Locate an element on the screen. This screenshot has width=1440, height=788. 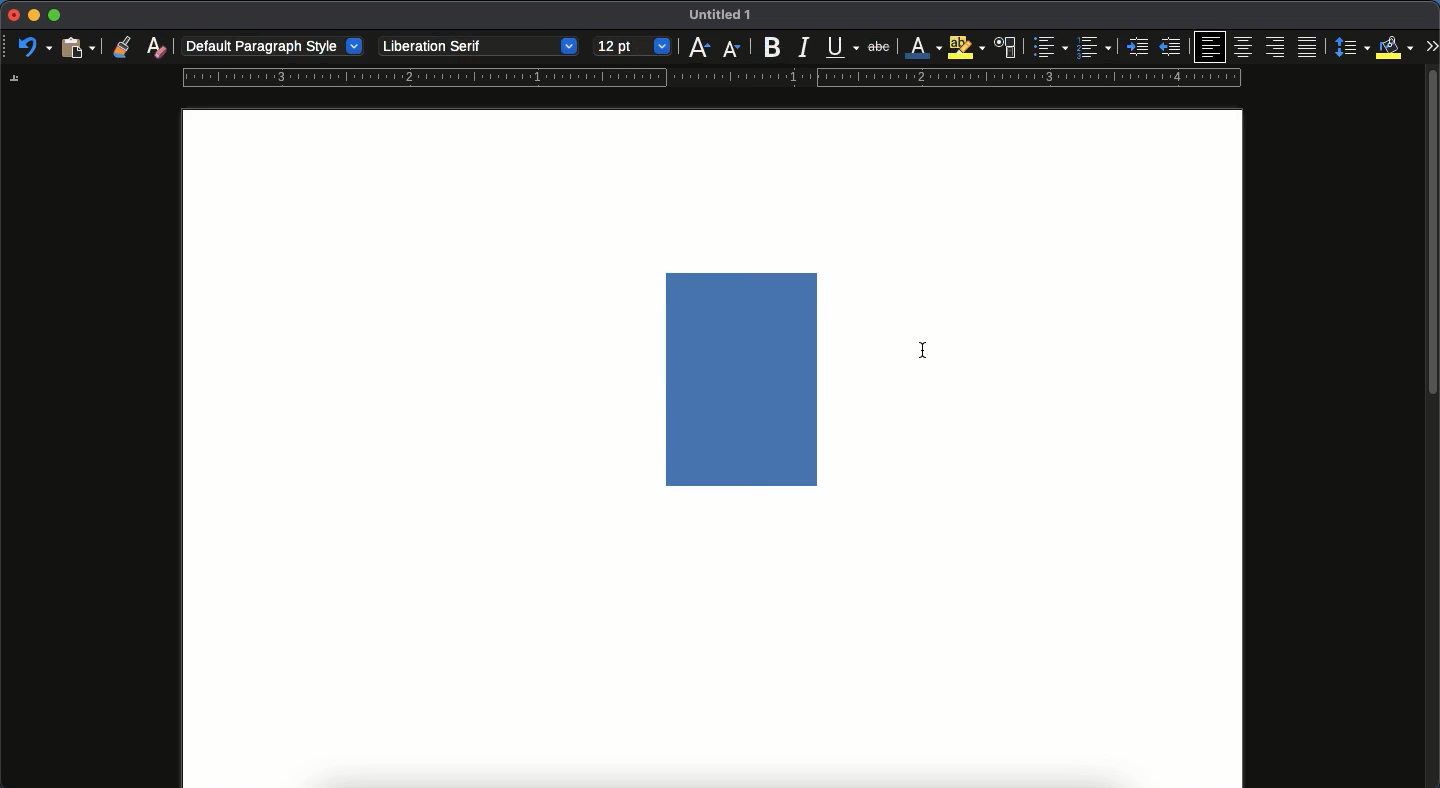
bullet is located at coordinates (1048, 47).